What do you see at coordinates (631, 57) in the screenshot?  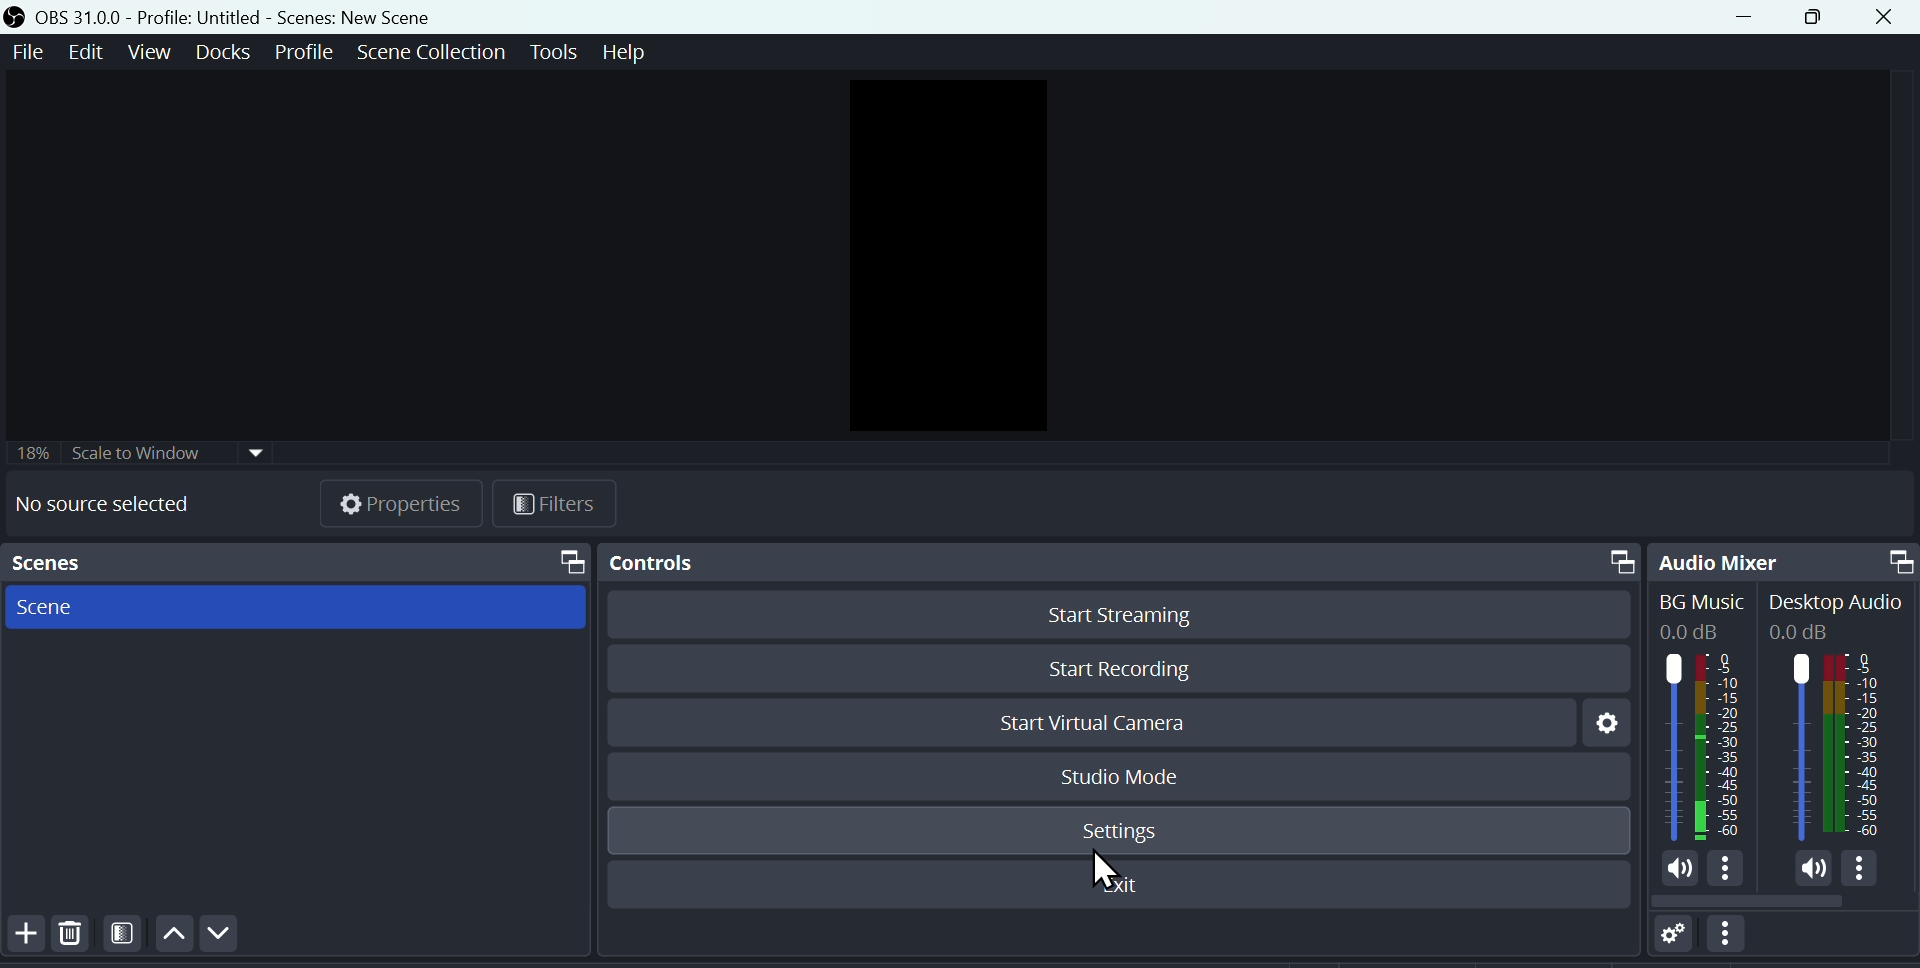 I see `help` at bounding box center [631, 57].